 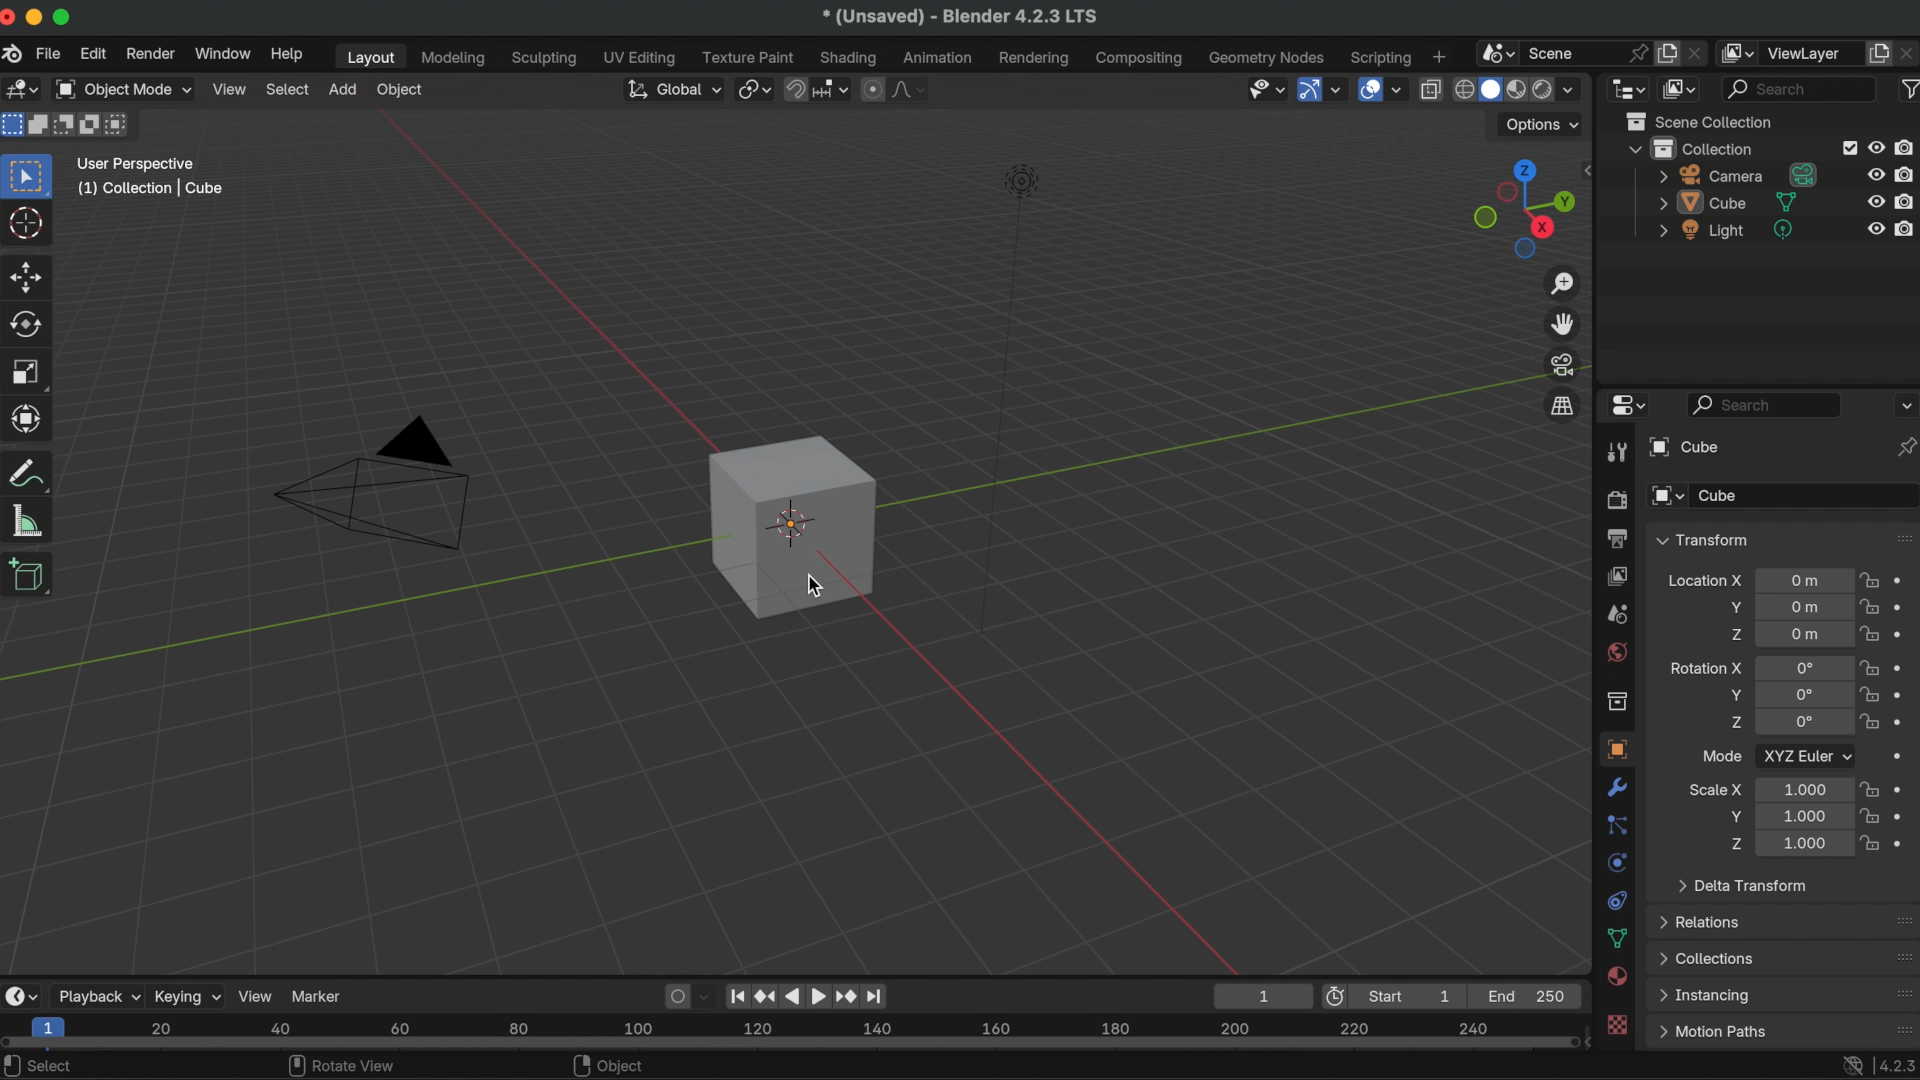 I want to click on Scale location, so click(x=1802, y=788).